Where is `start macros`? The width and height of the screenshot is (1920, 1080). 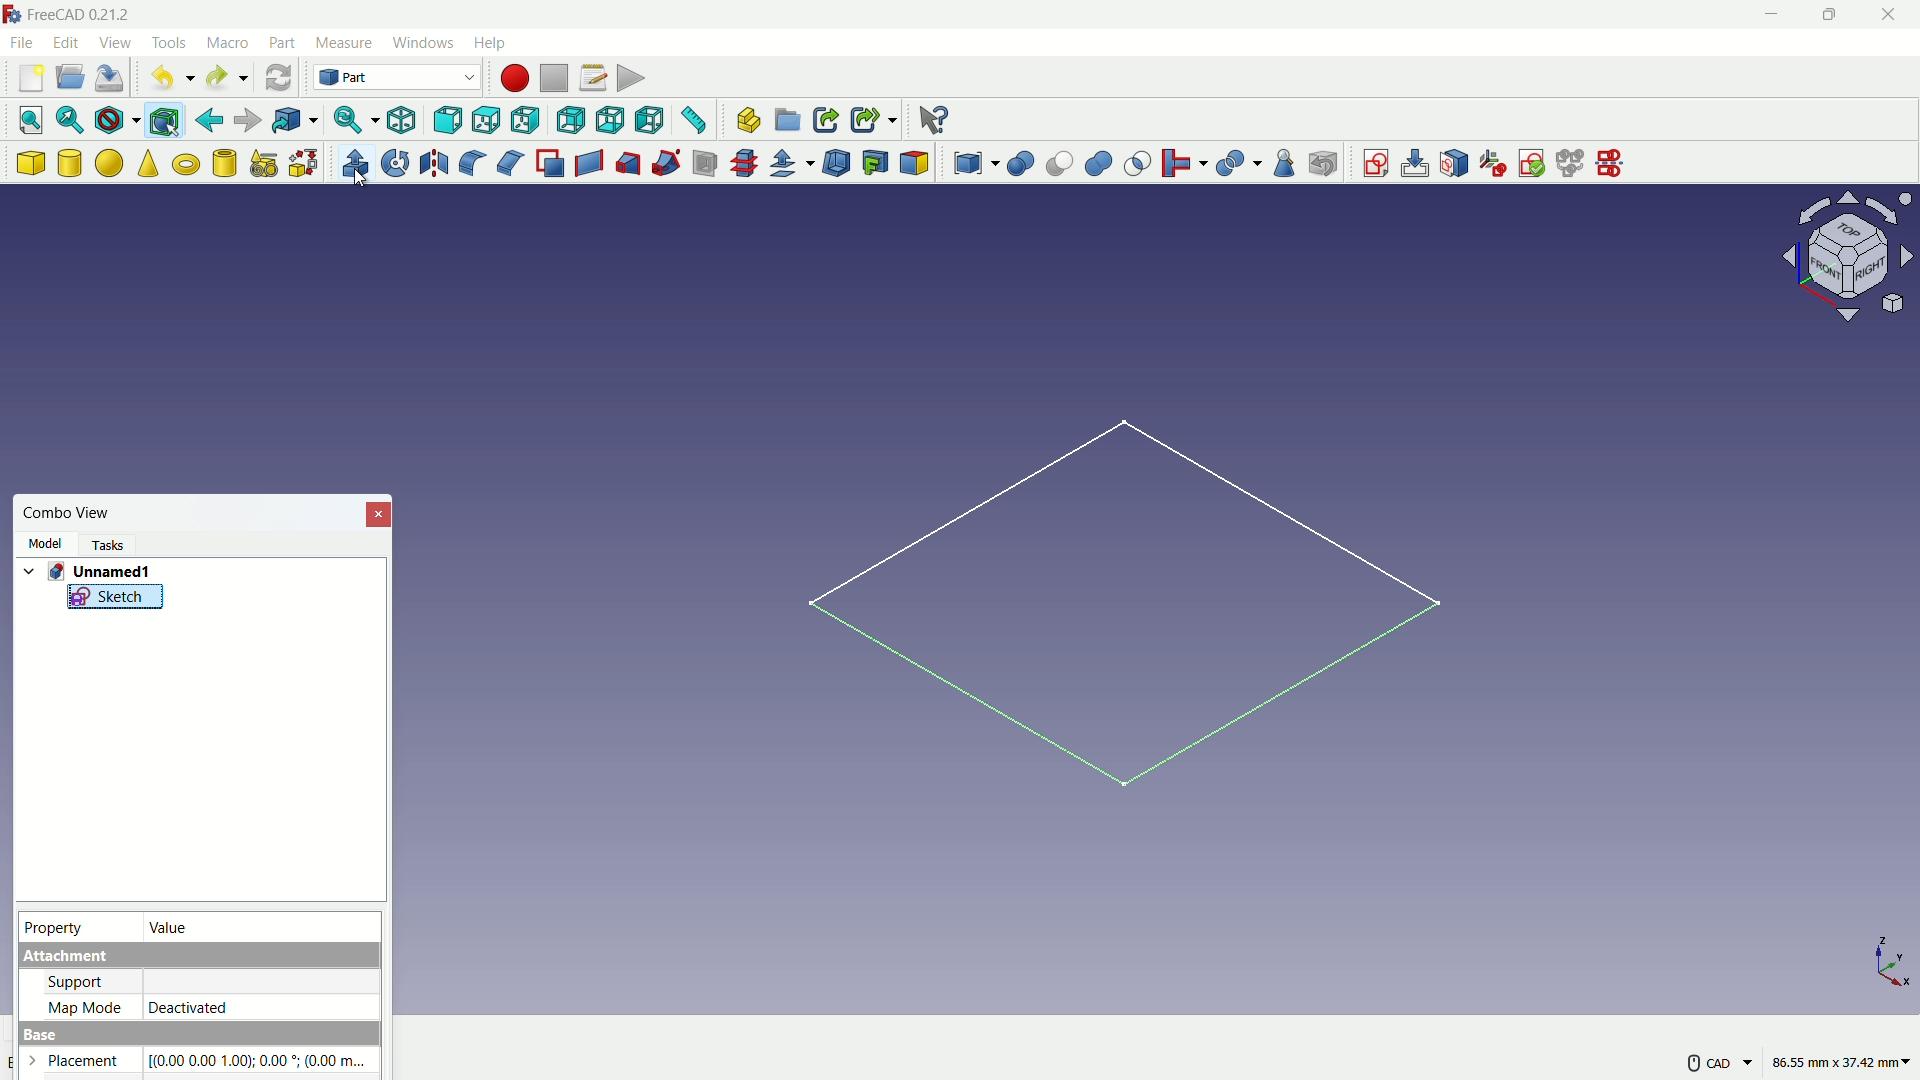 start macros is located at coordinates (515, 78).